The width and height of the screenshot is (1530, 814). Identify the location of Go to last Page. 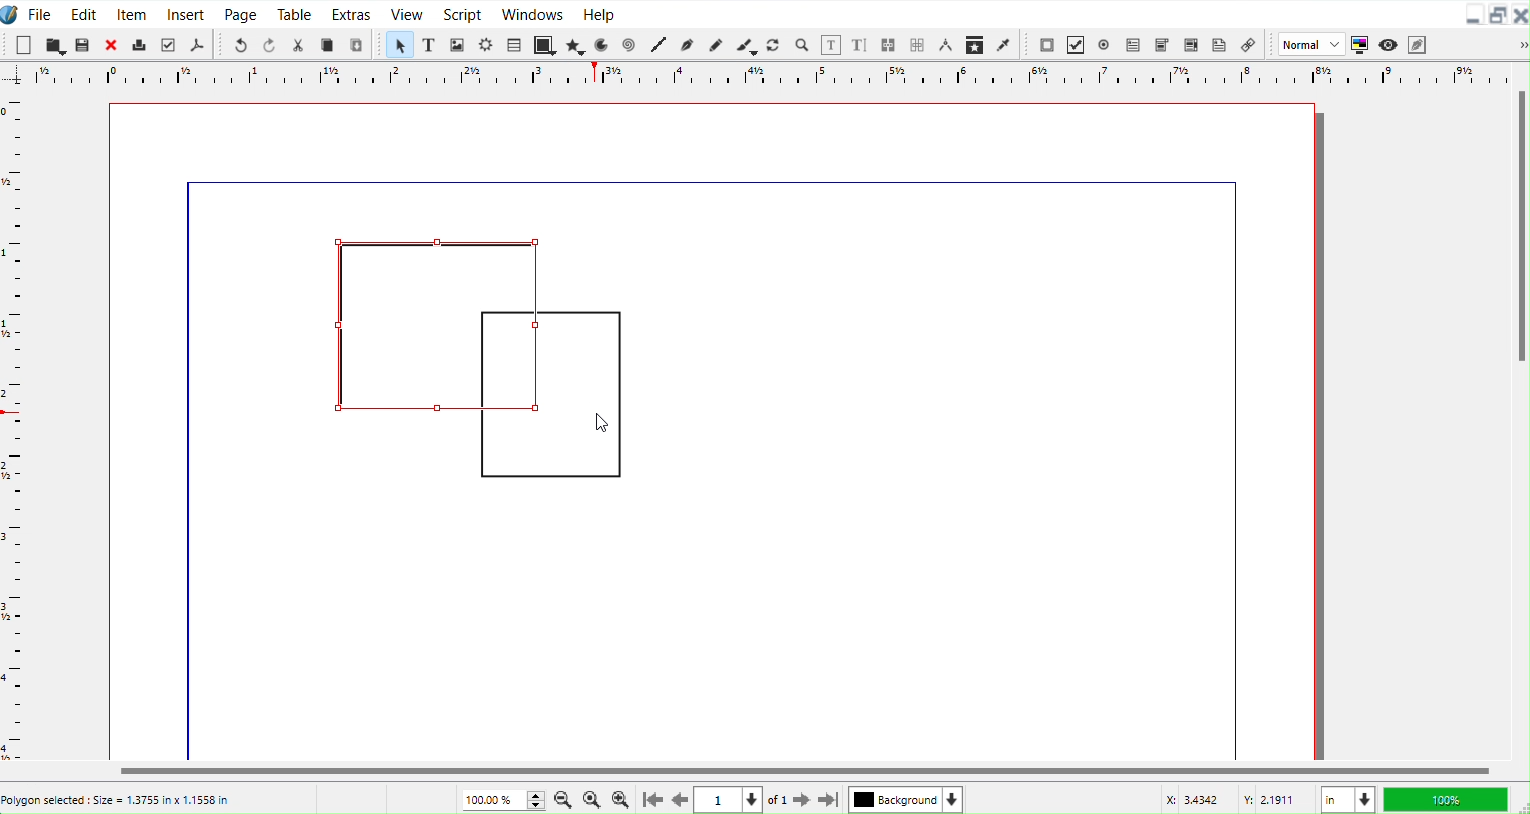
(830, 802).